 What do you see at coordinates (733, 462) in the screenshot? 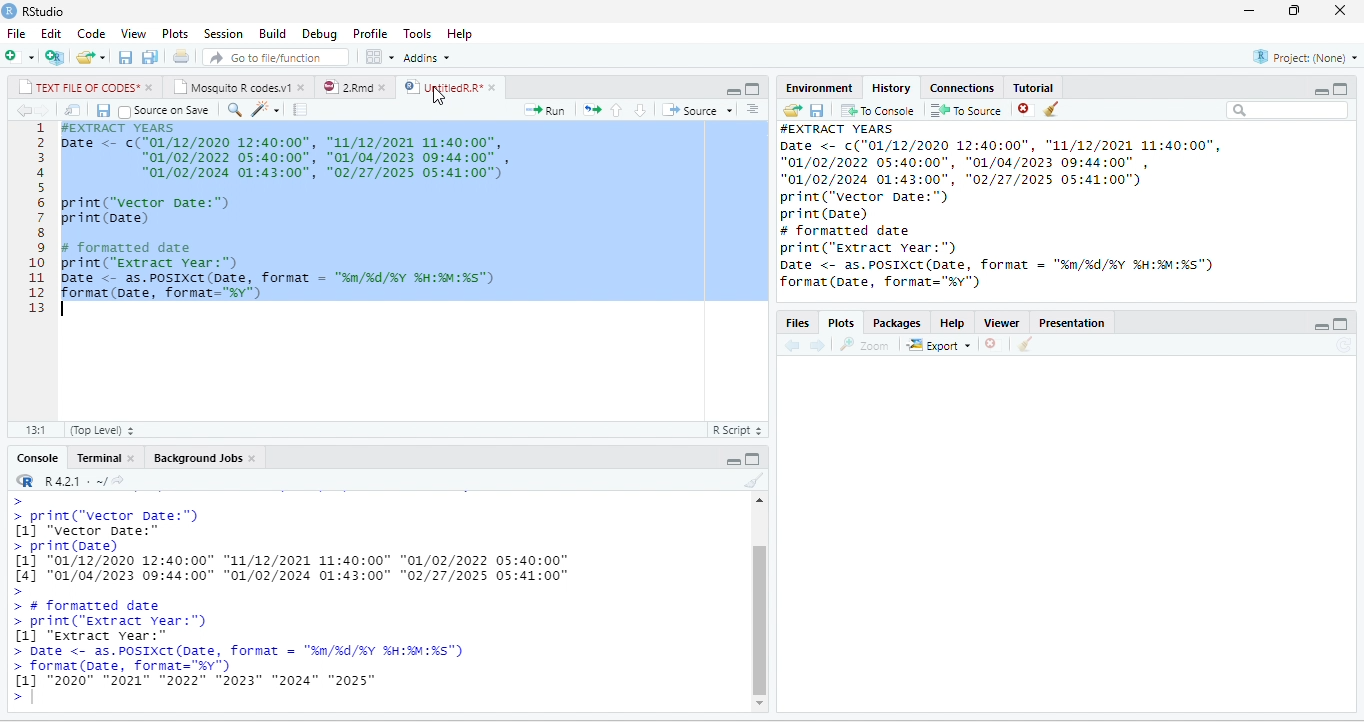
I see `minimize` at bounding box center [733, 462].